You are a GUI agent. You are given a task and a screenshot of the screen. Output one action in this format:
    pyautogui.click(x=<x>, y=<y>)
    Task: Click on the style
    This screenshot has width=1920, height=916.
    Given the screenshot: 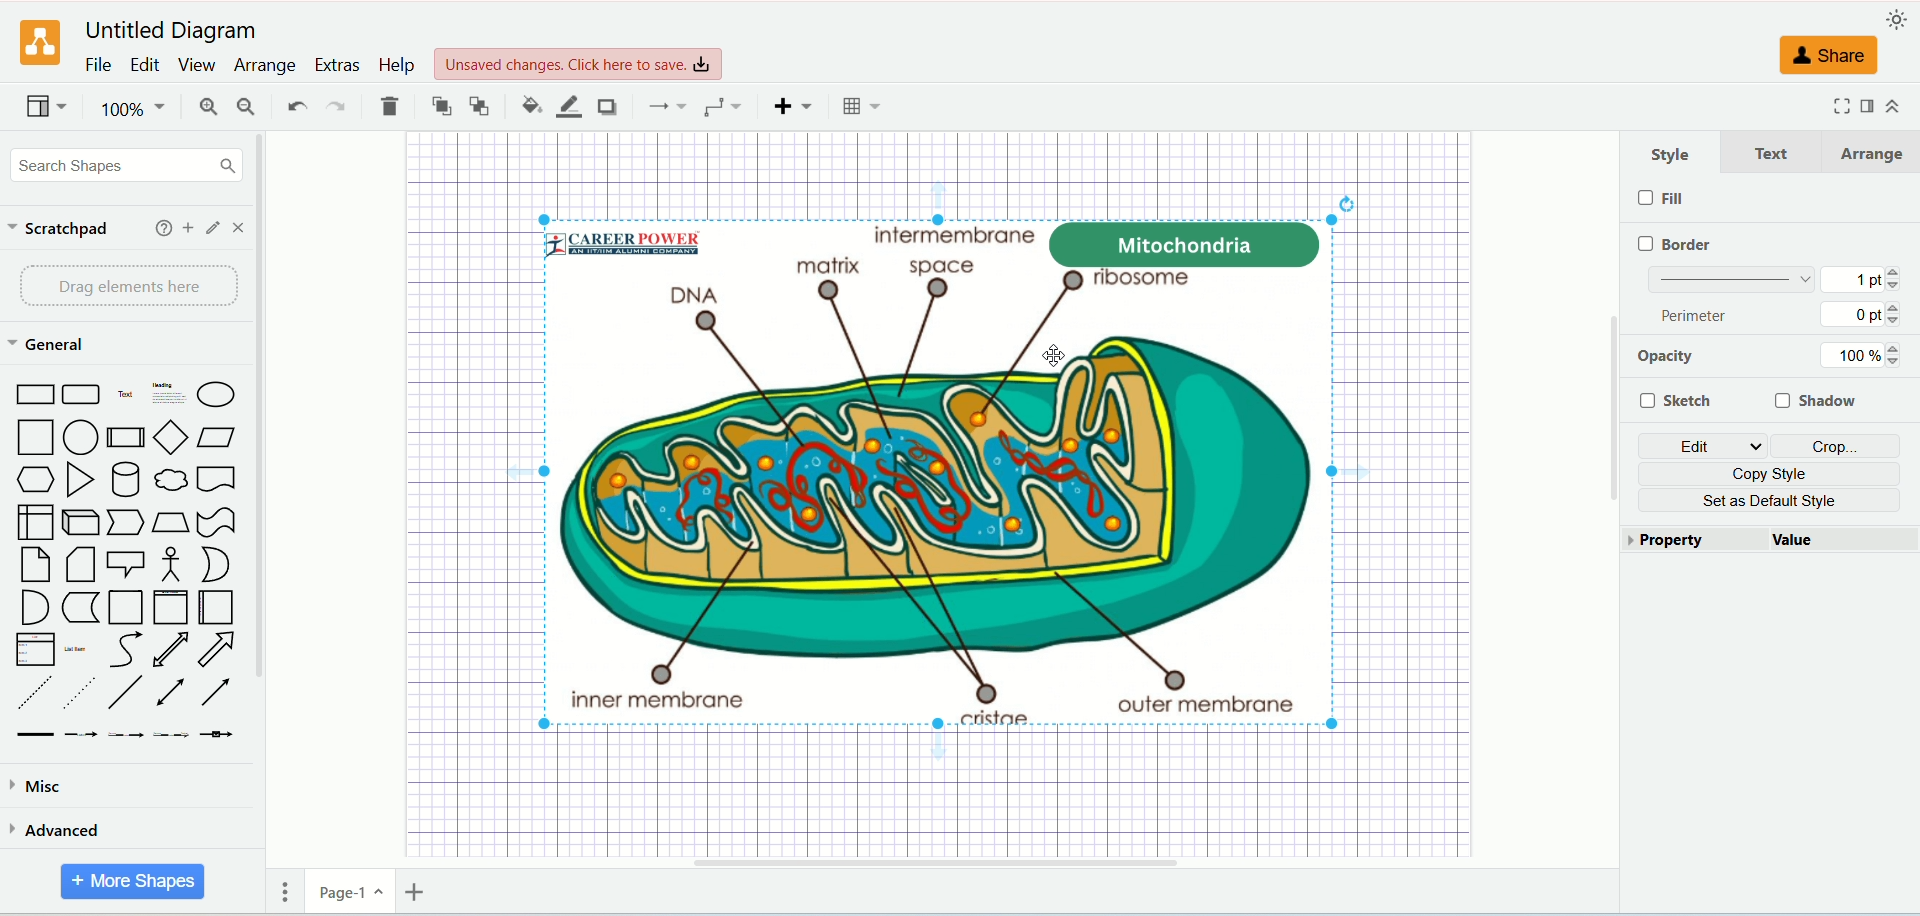 What is the action you would take?
    pyautogui.click(x=1676, y=154)
    